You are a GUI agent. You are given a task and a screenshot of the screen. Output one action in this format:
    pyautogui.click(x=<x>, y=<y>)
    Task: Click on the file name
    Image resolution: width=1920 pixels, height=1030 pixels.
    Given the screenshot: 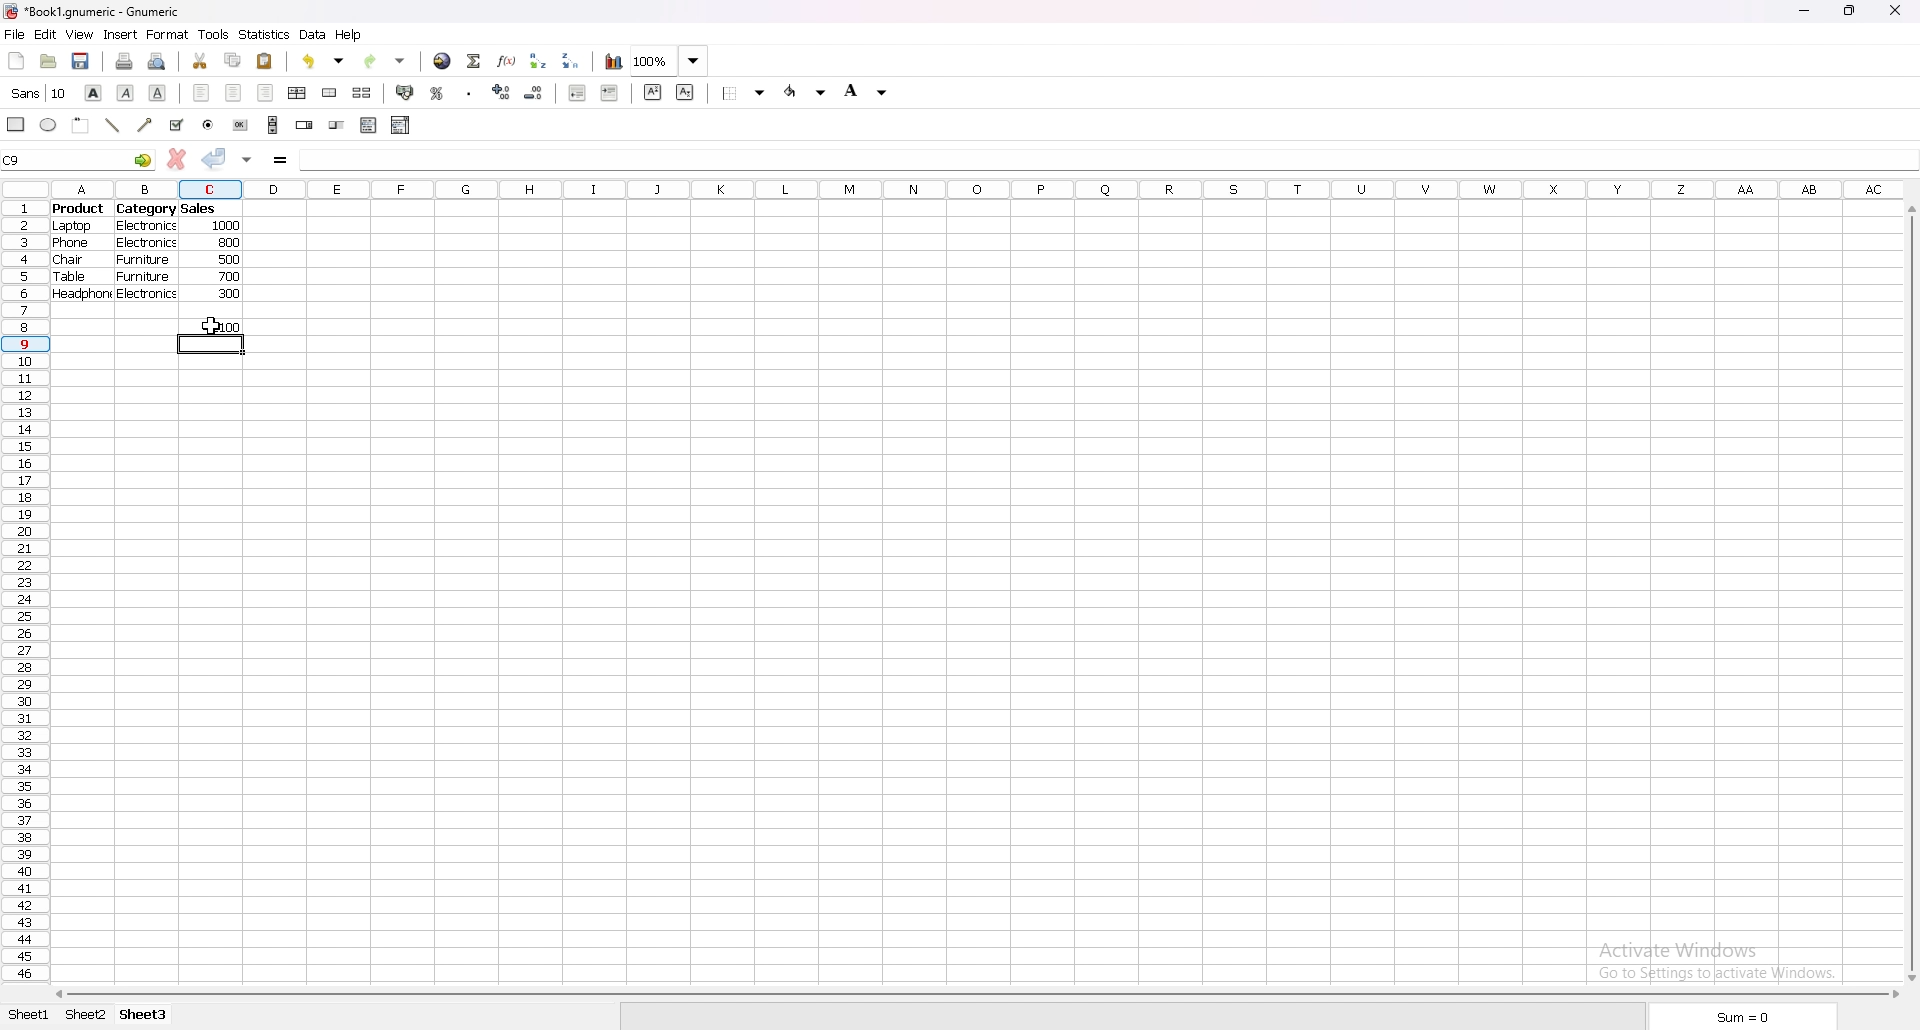 What is the action you would take?
    pyautogui.click(x=93, y=12)
    